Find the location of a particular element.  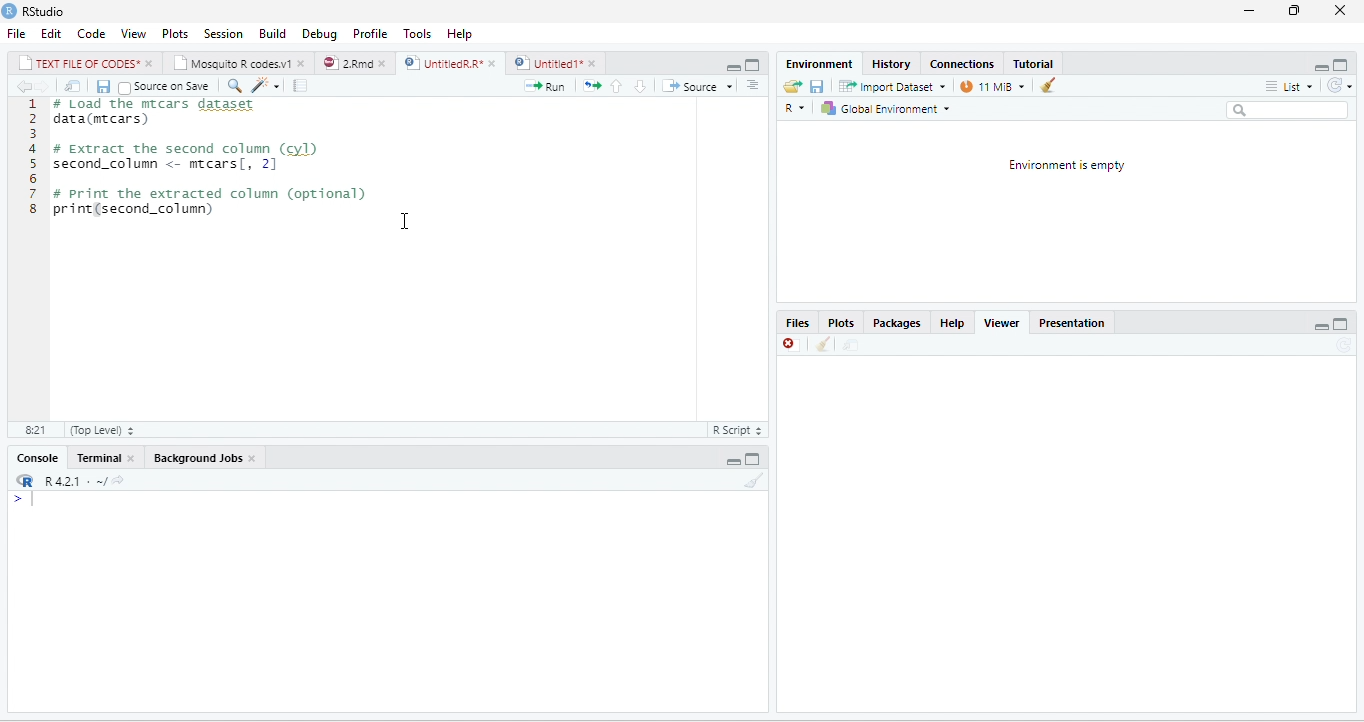

Files is located at coordinates (798, 324).